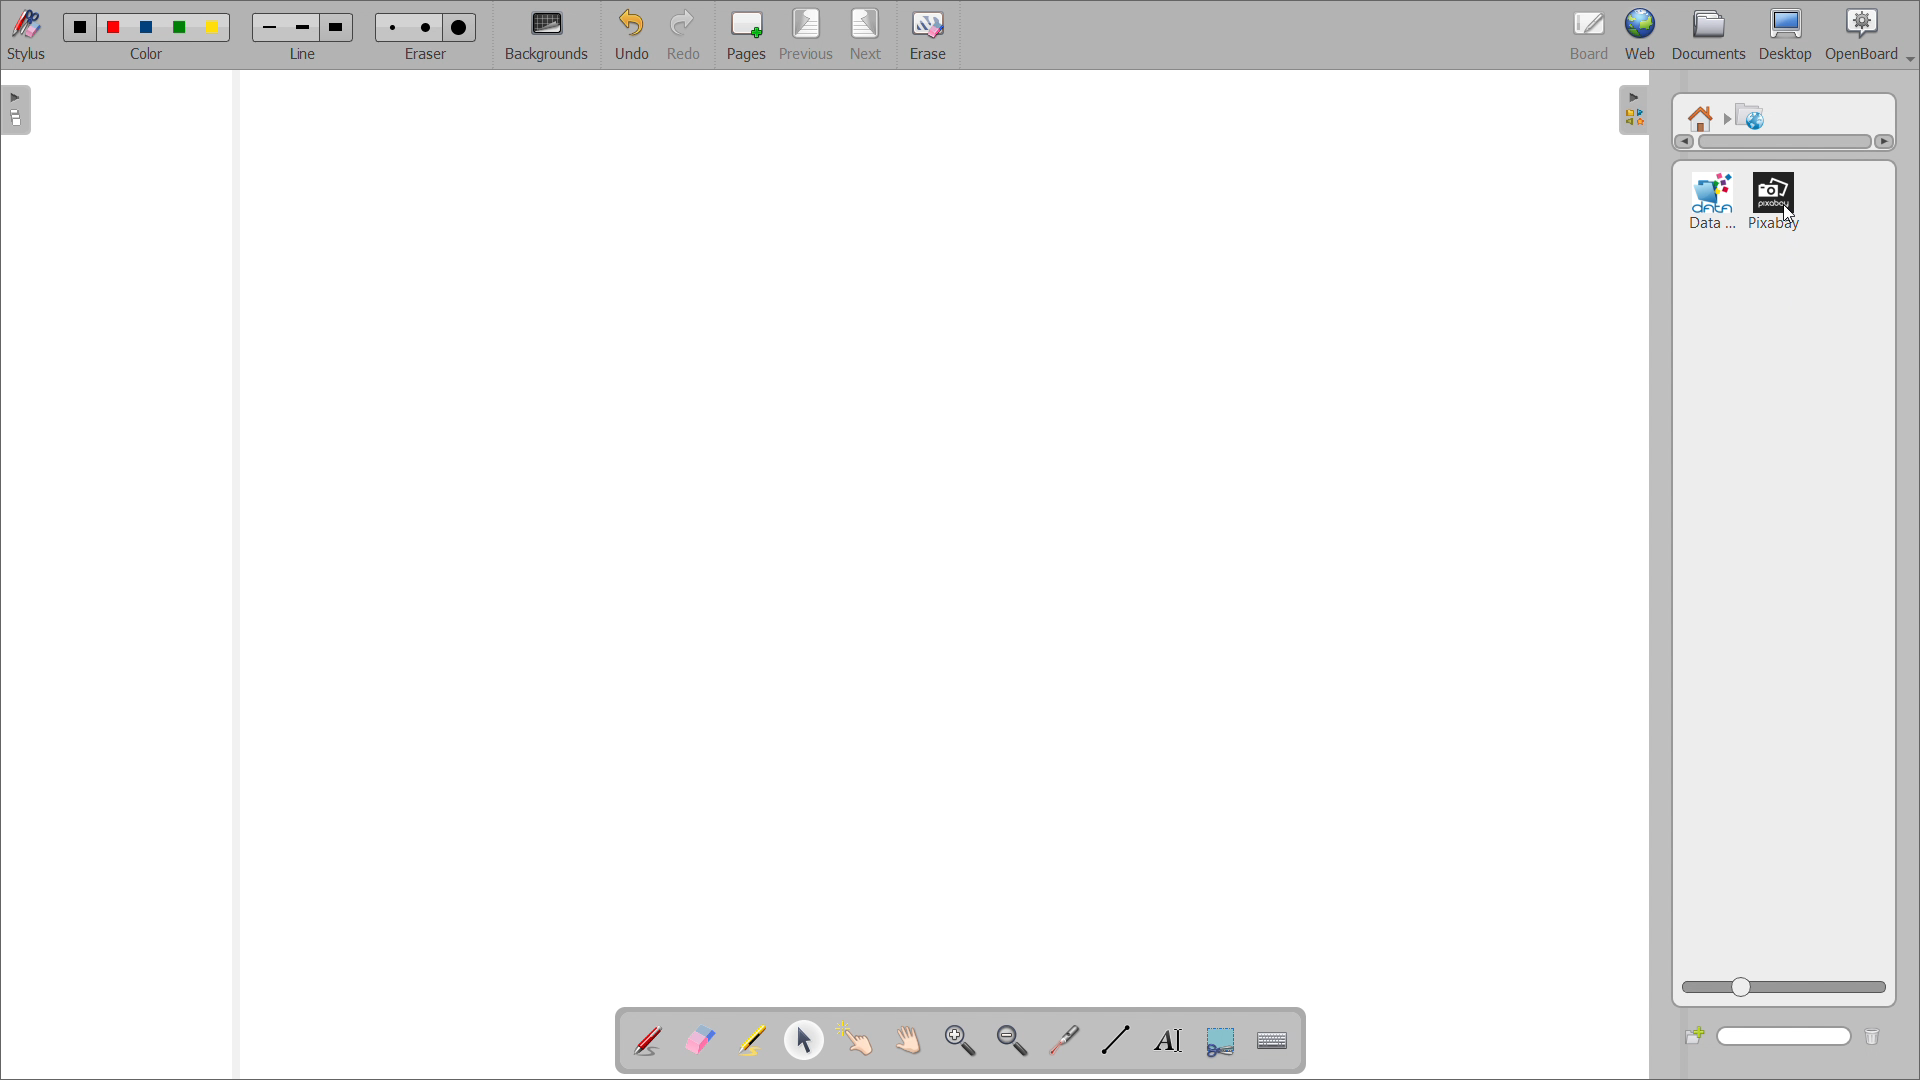  Describe the element at coordinates (1793, 215) in the screenshot. I see `Cursor ` at that location.